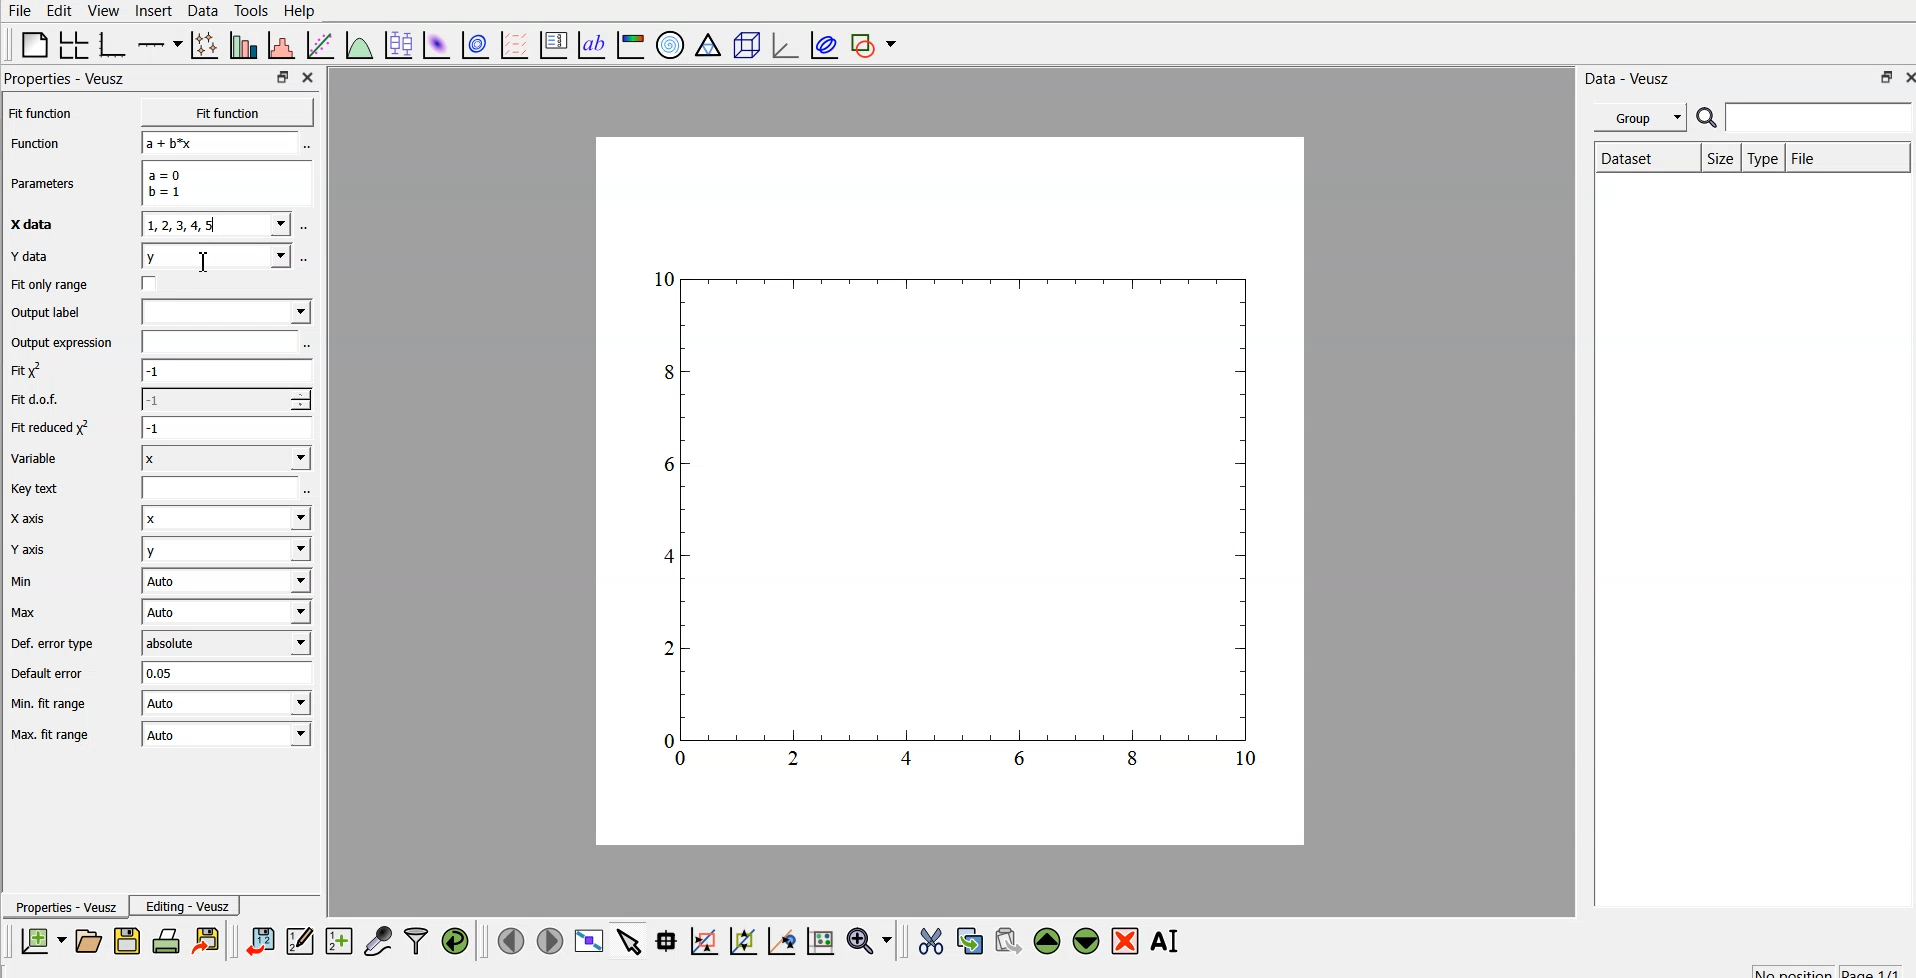  What do you see at coordinates (261, 942) in the screenshot?
I see `import data into veusz` at bounding box center [261, 942].